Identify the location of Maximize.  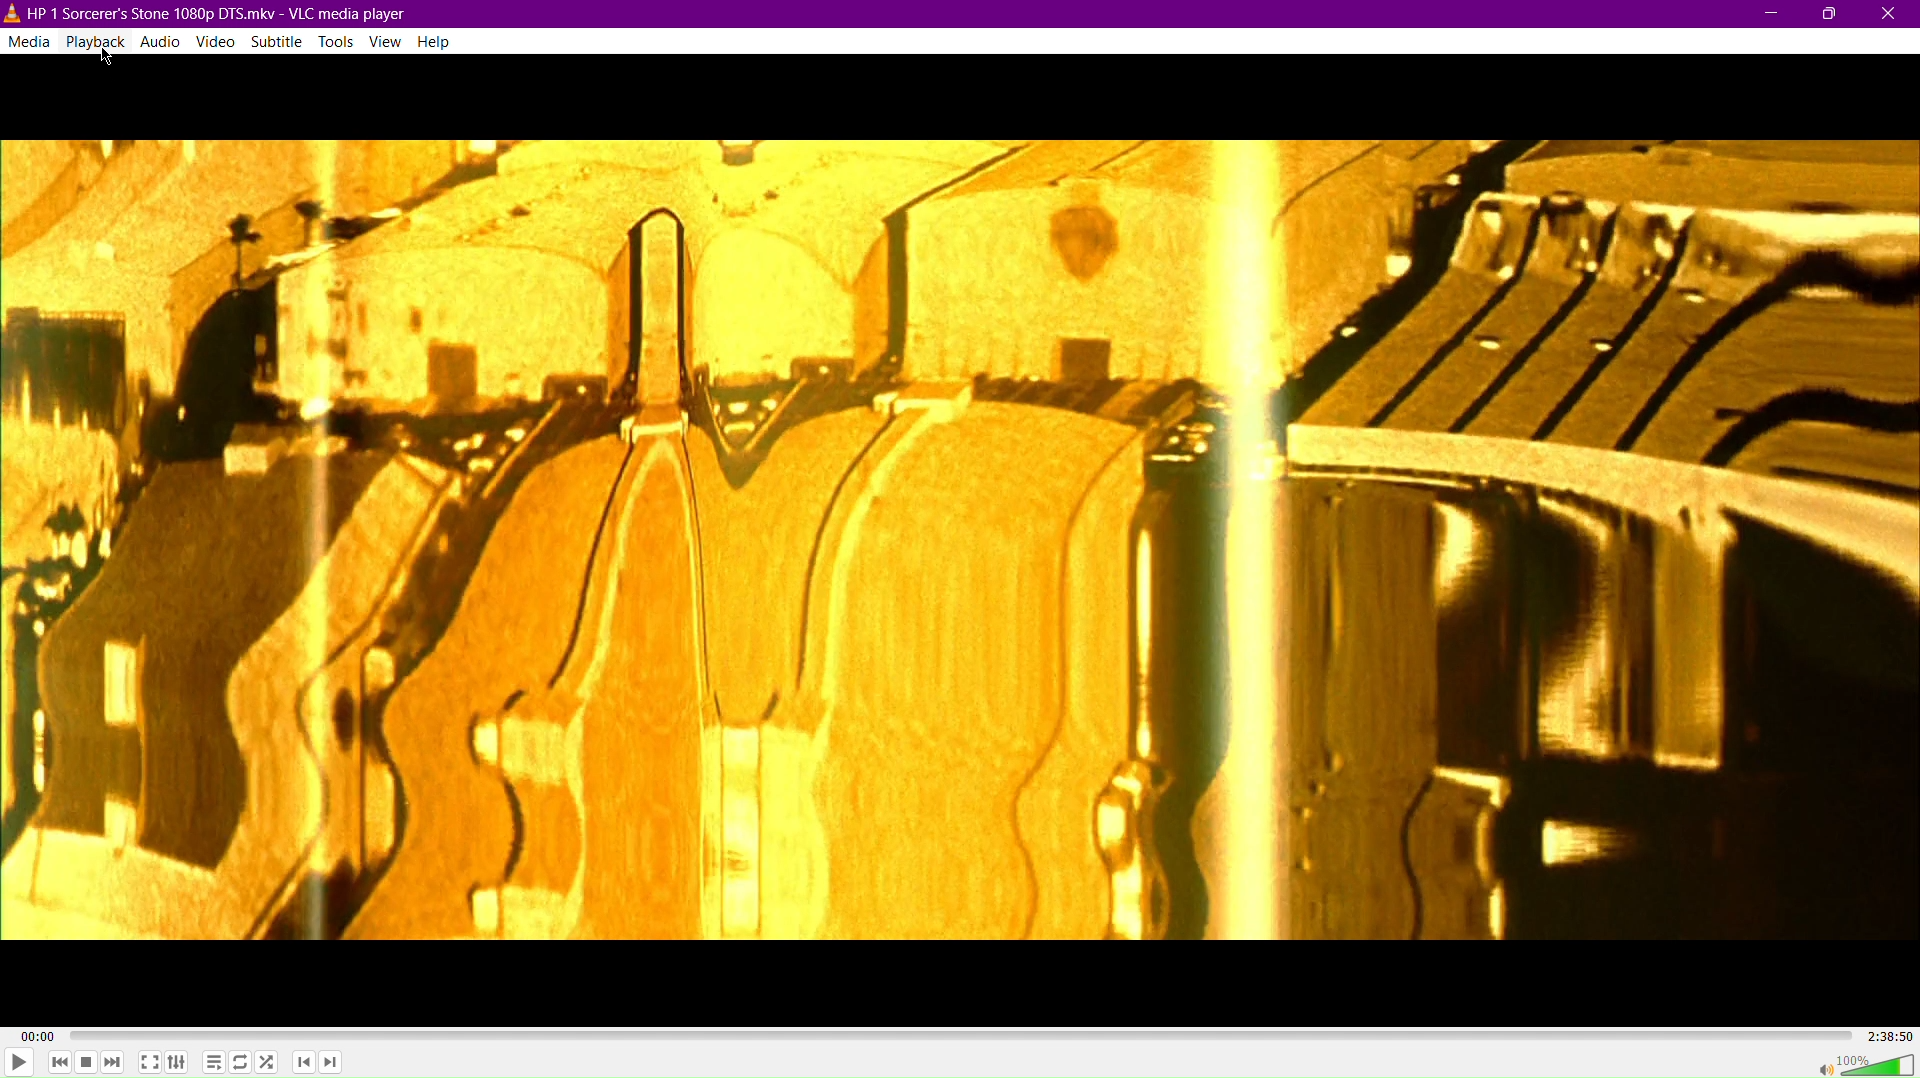
(1832, 14).